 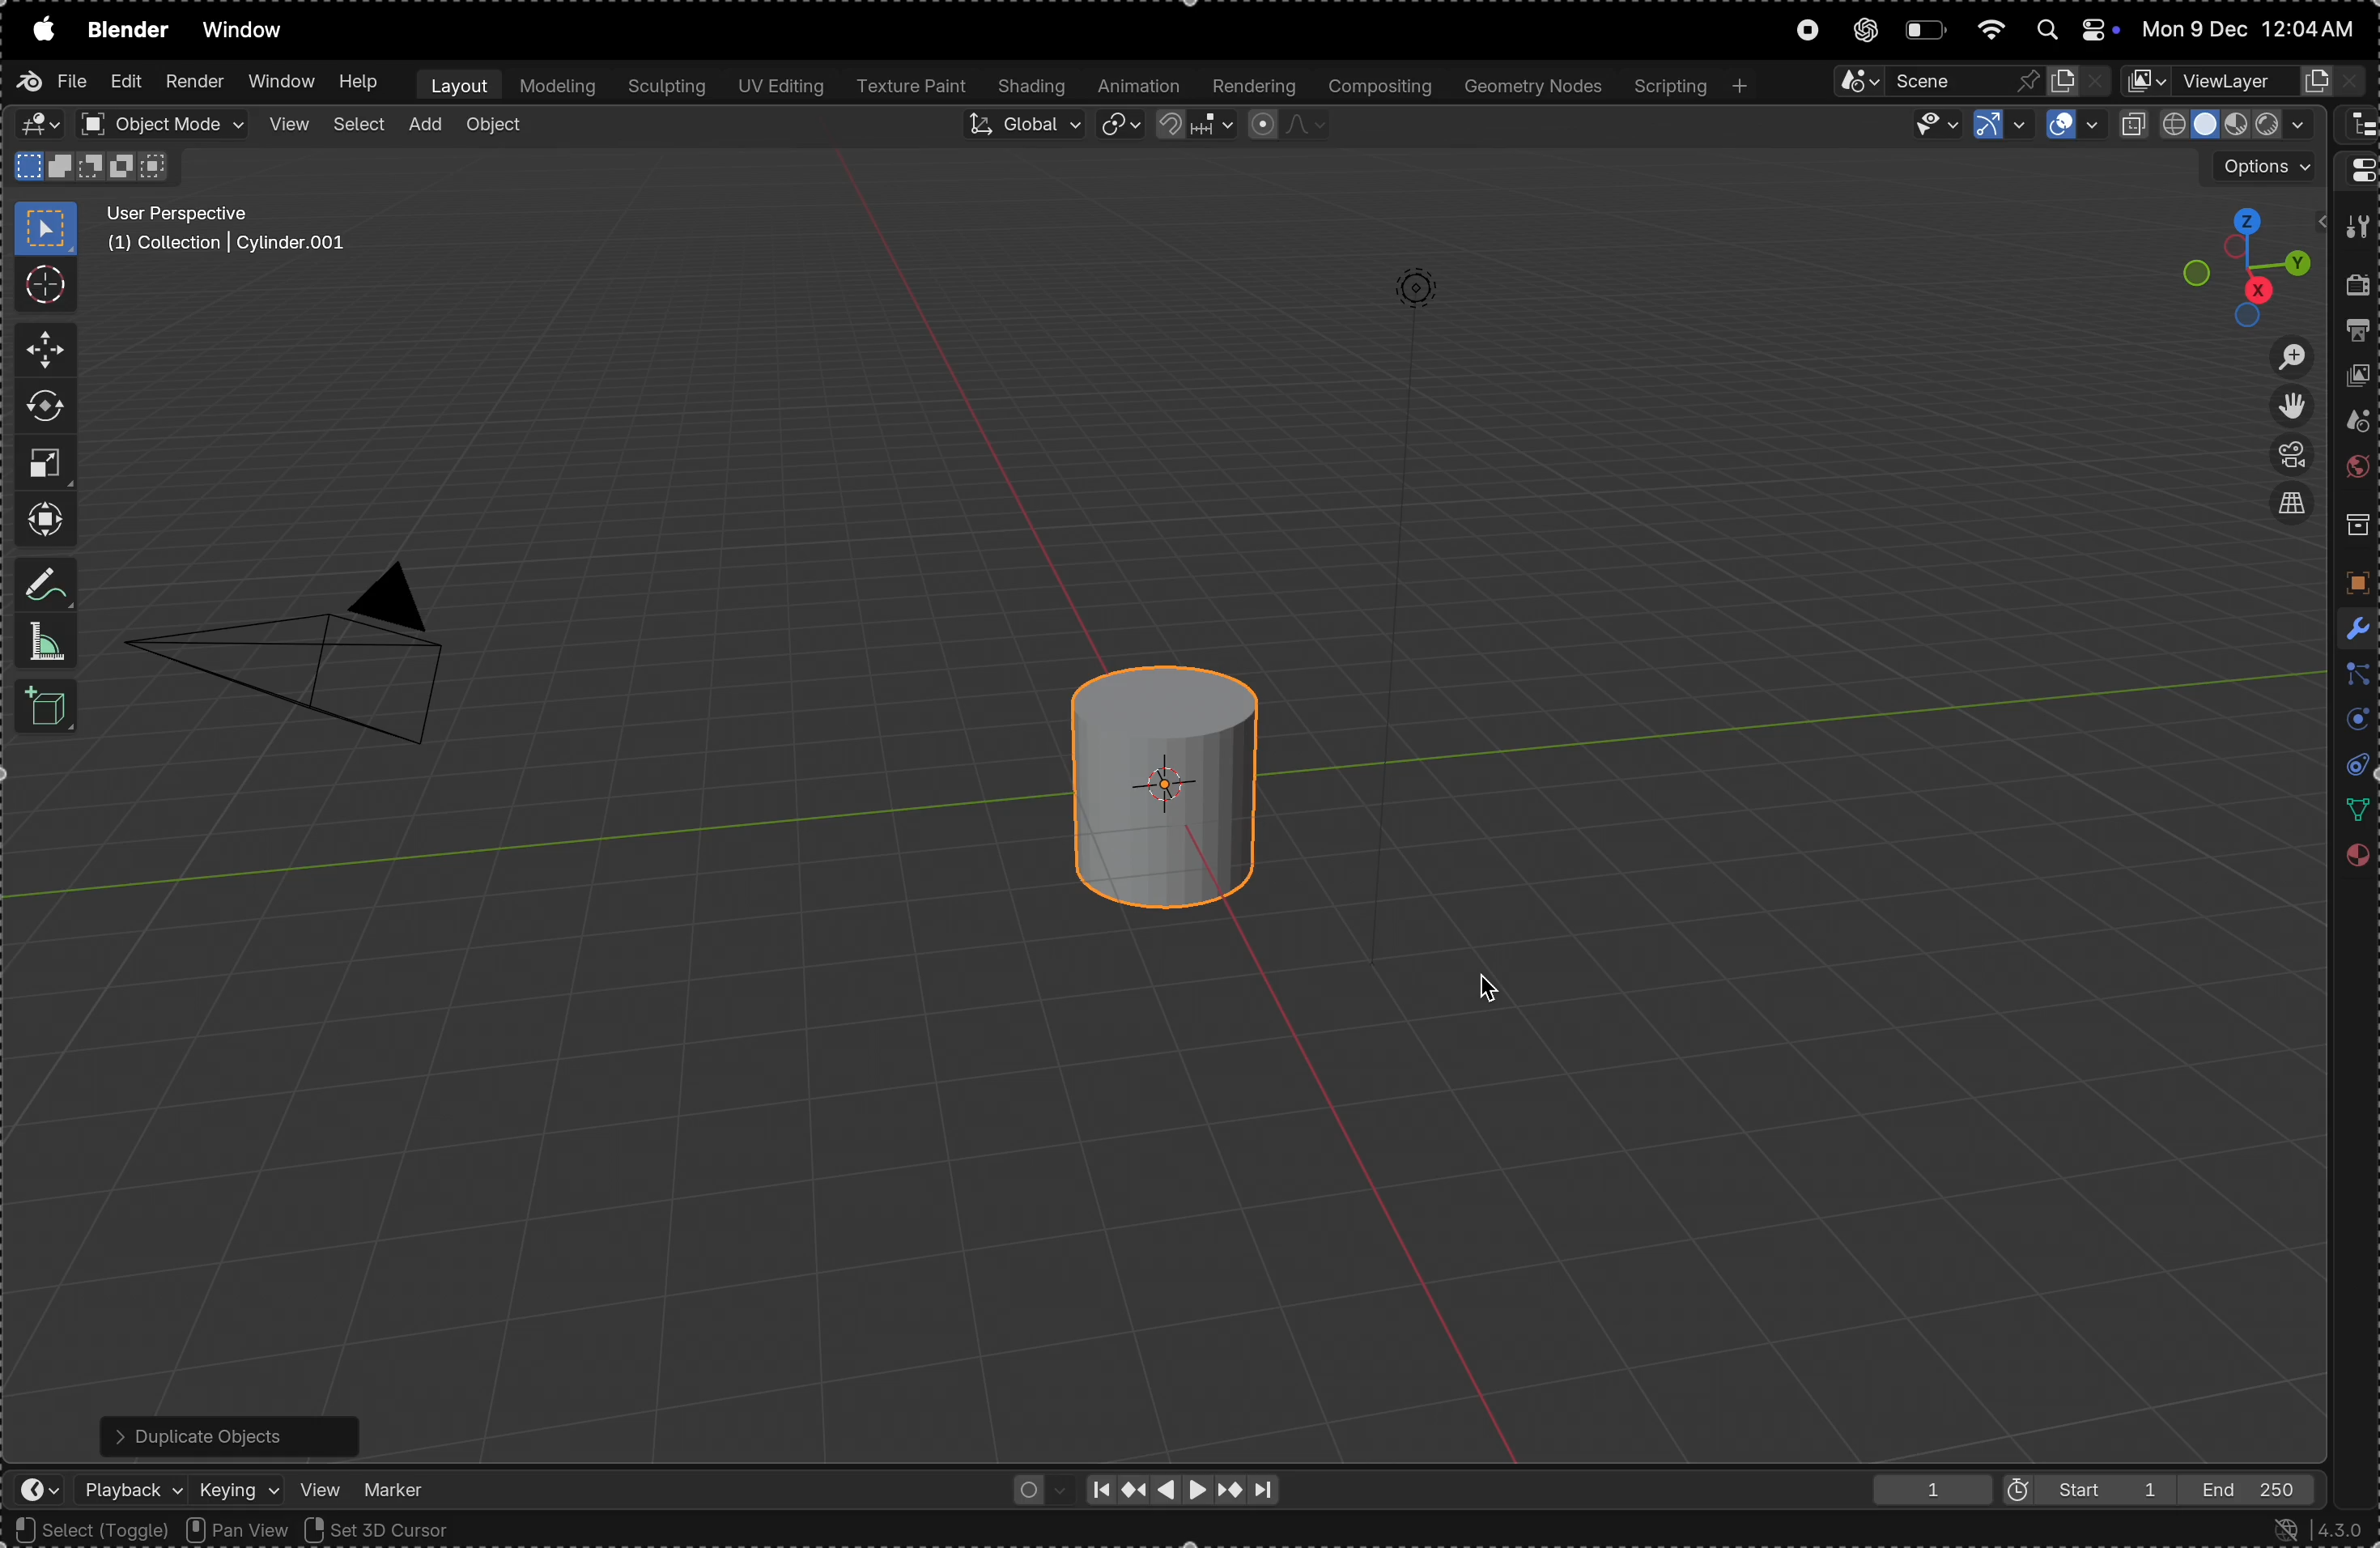 I want to click on select, so click(x=358, y=128).